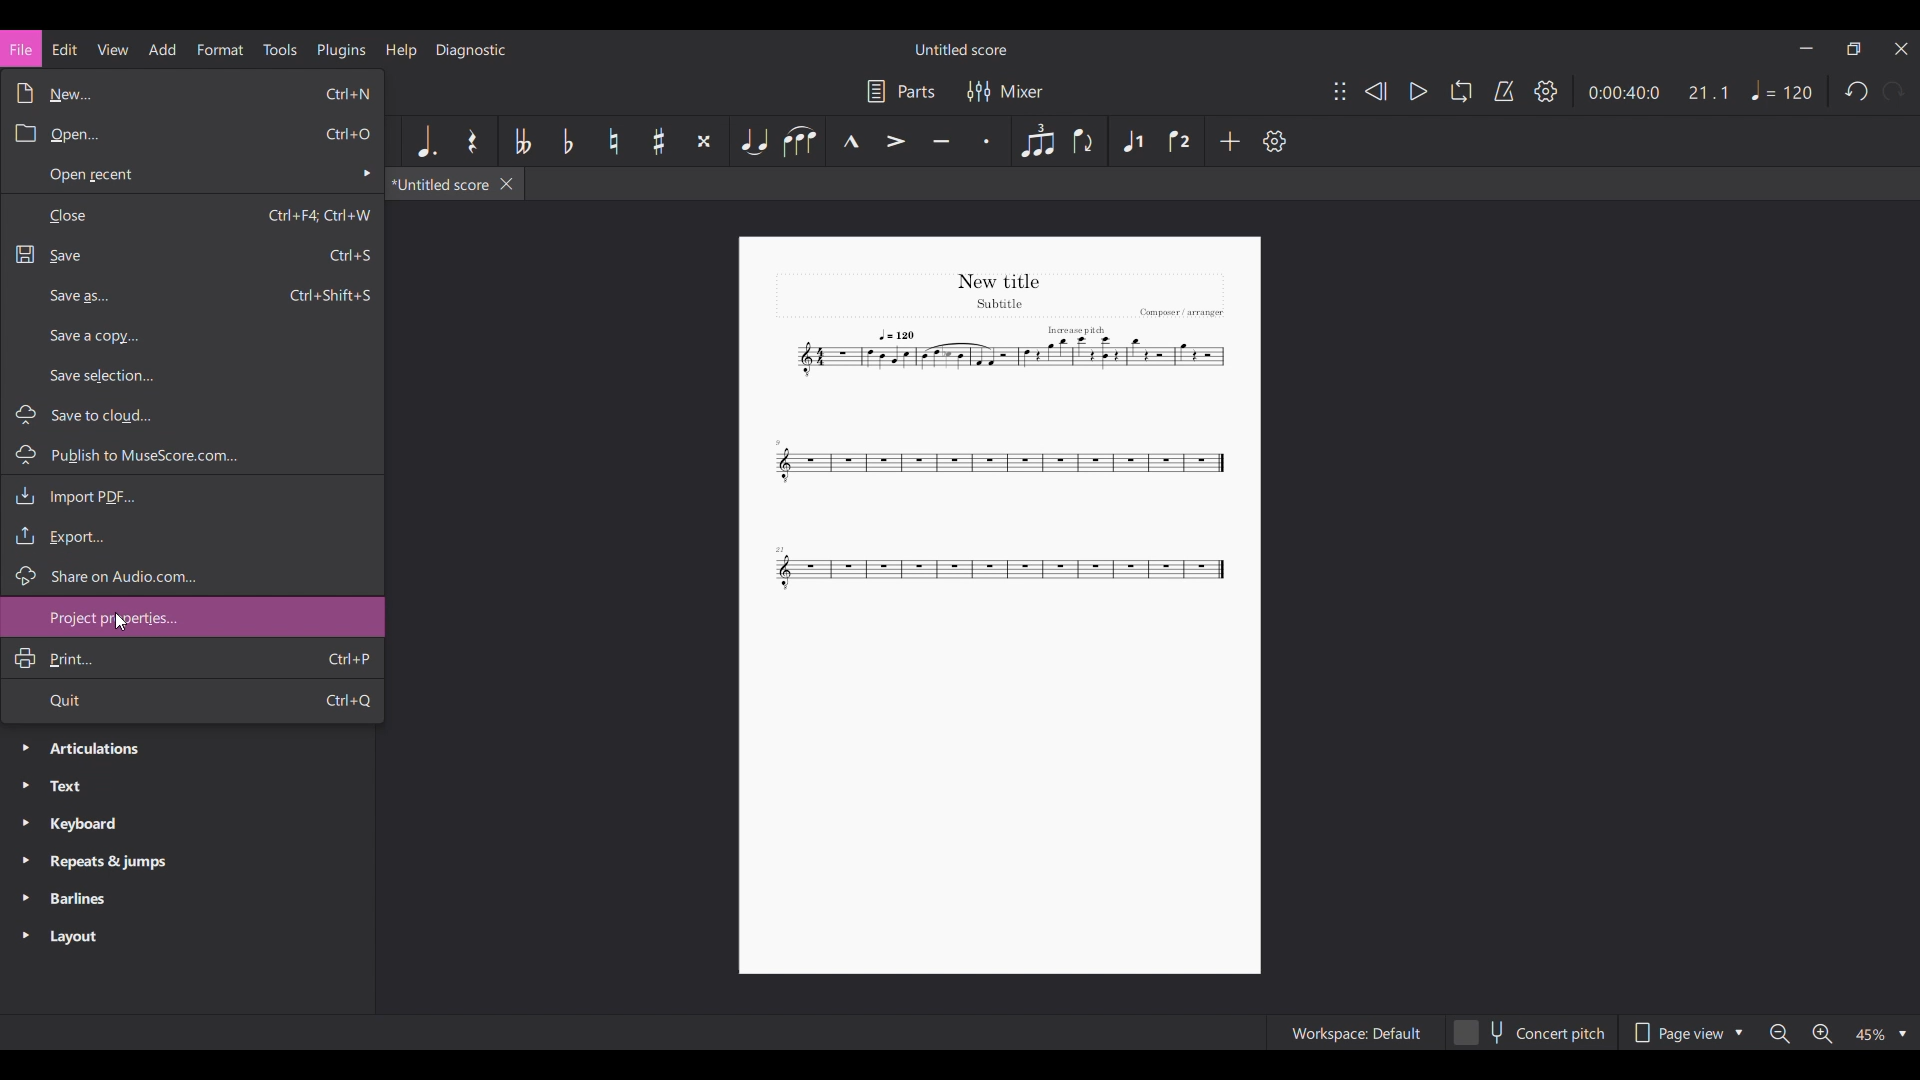 This screenshot has width=1920, height=1080. What do you see at coordinates (1807, 48) in the screenshot?
I see `Minimize` at bounding box center [1807, 48].